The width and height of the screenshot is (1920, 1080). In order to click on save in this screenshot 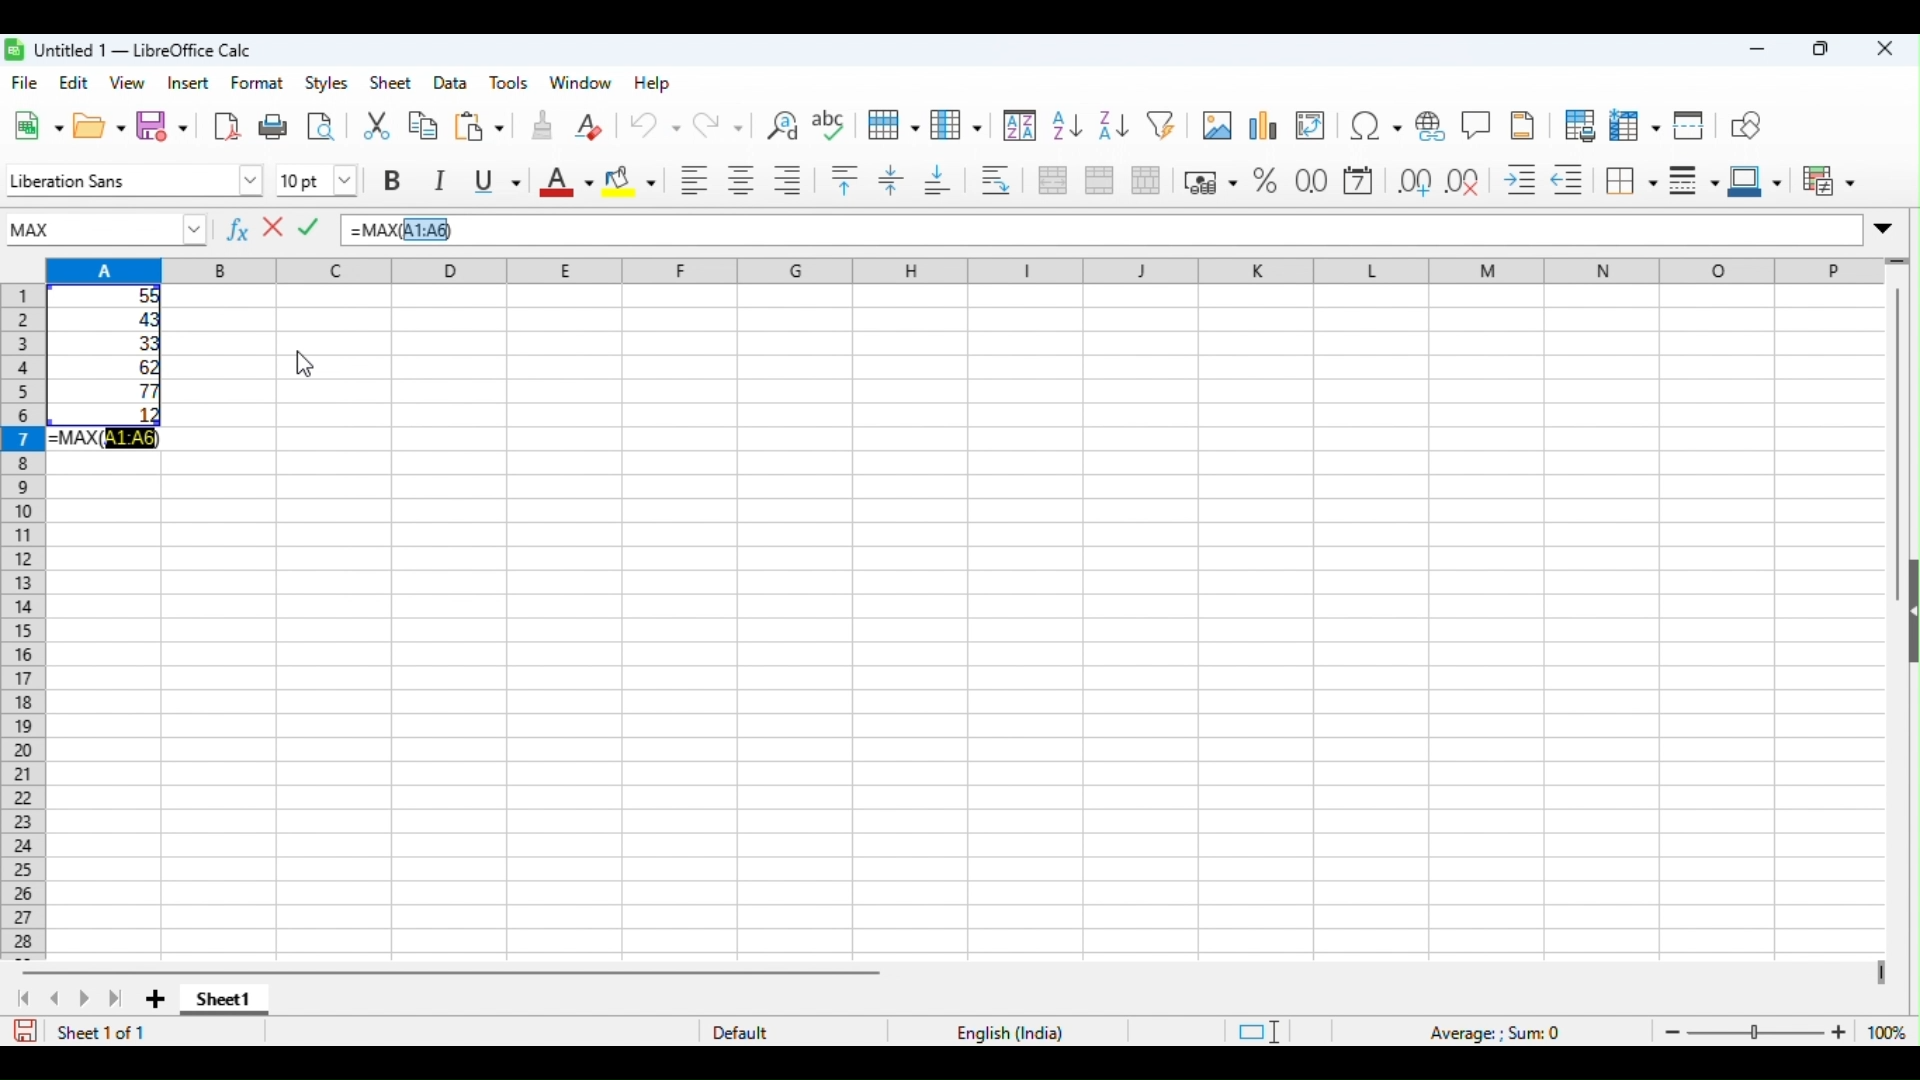, I will do `click(162, 127)`.